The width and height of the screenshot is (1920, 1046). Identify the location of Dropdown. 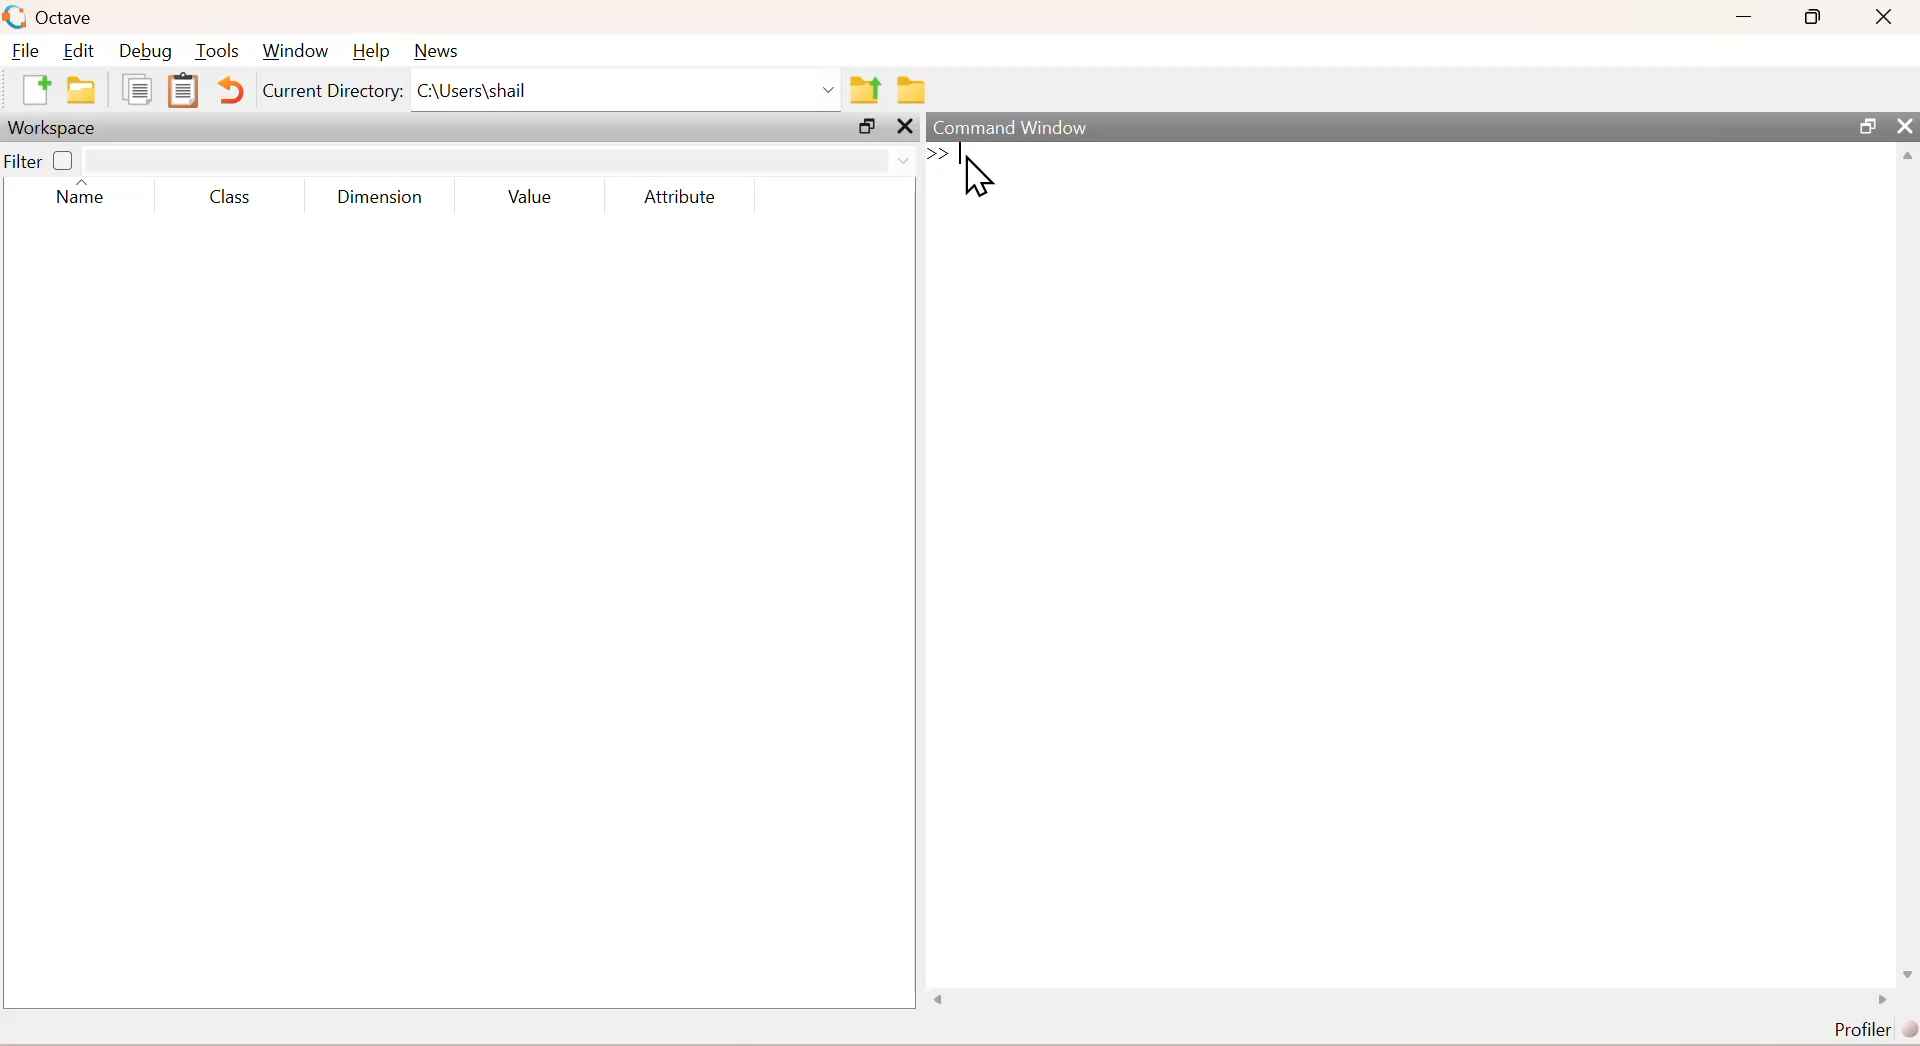
(895, 158).